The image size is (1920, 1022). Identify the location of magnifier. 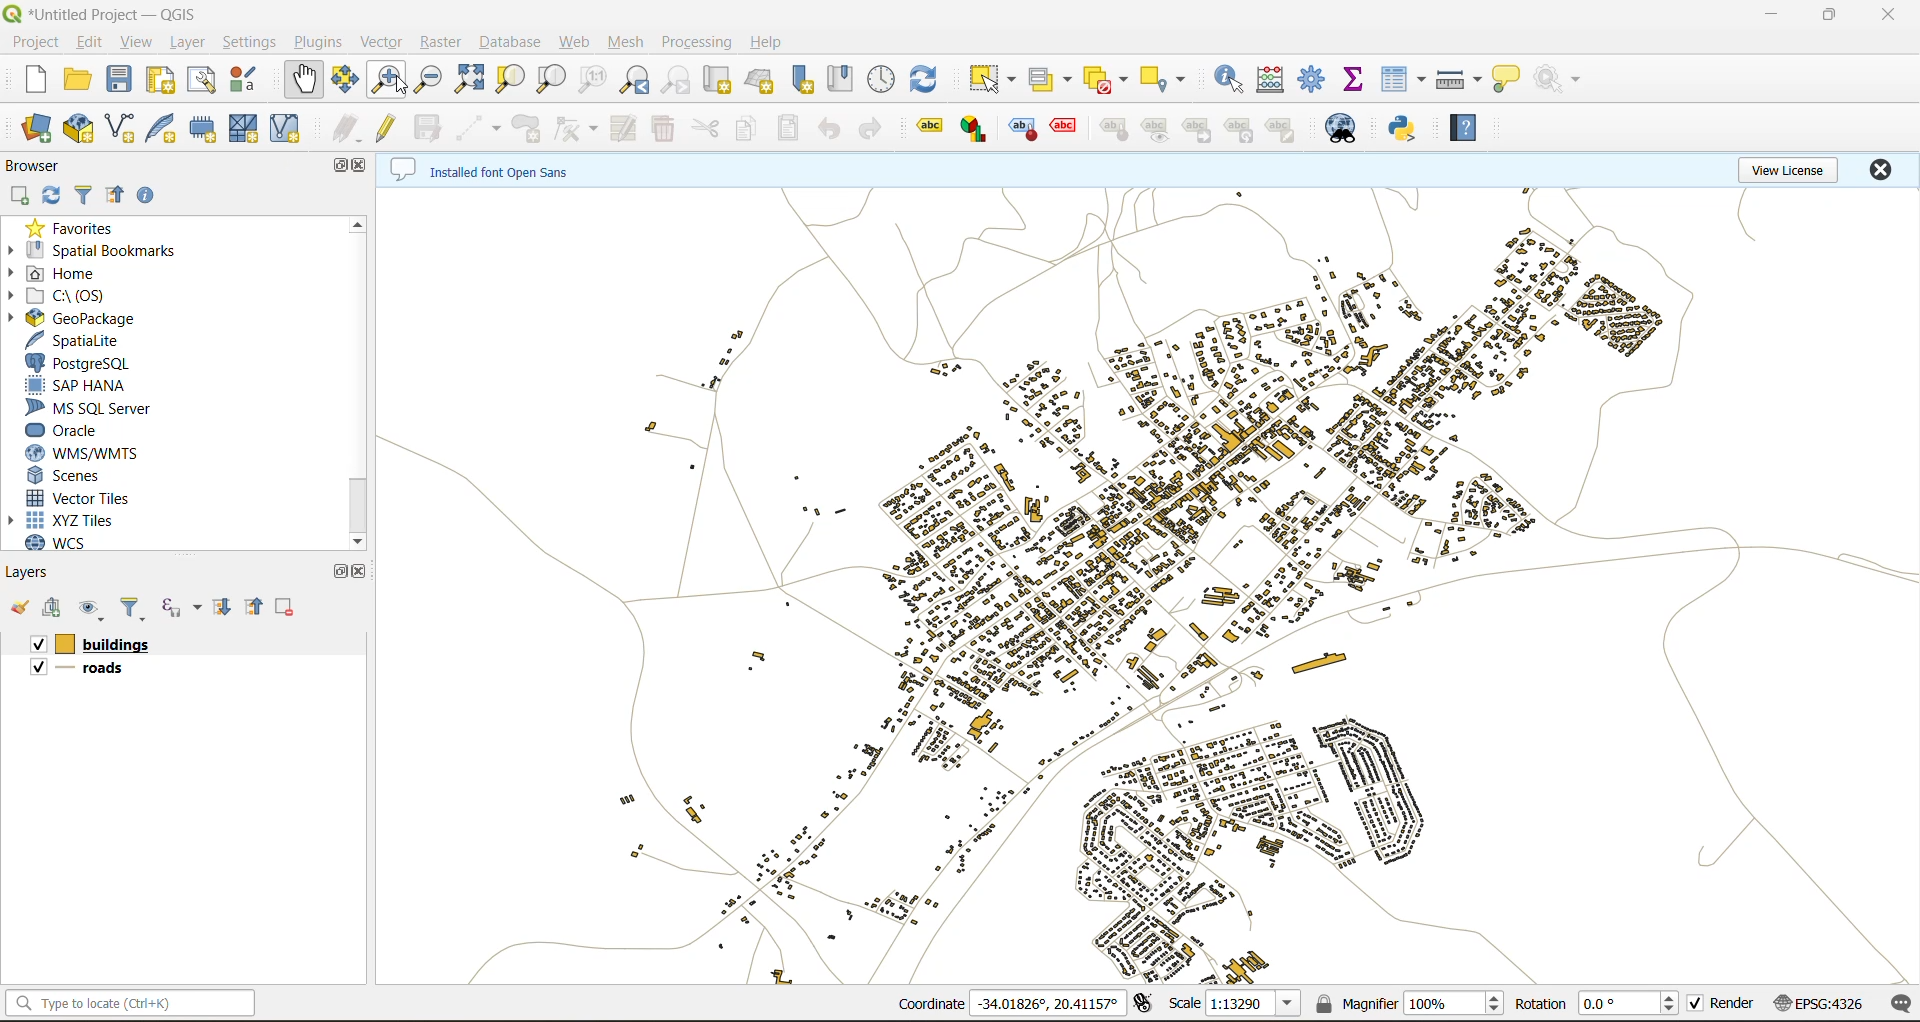
(1408, 1002).